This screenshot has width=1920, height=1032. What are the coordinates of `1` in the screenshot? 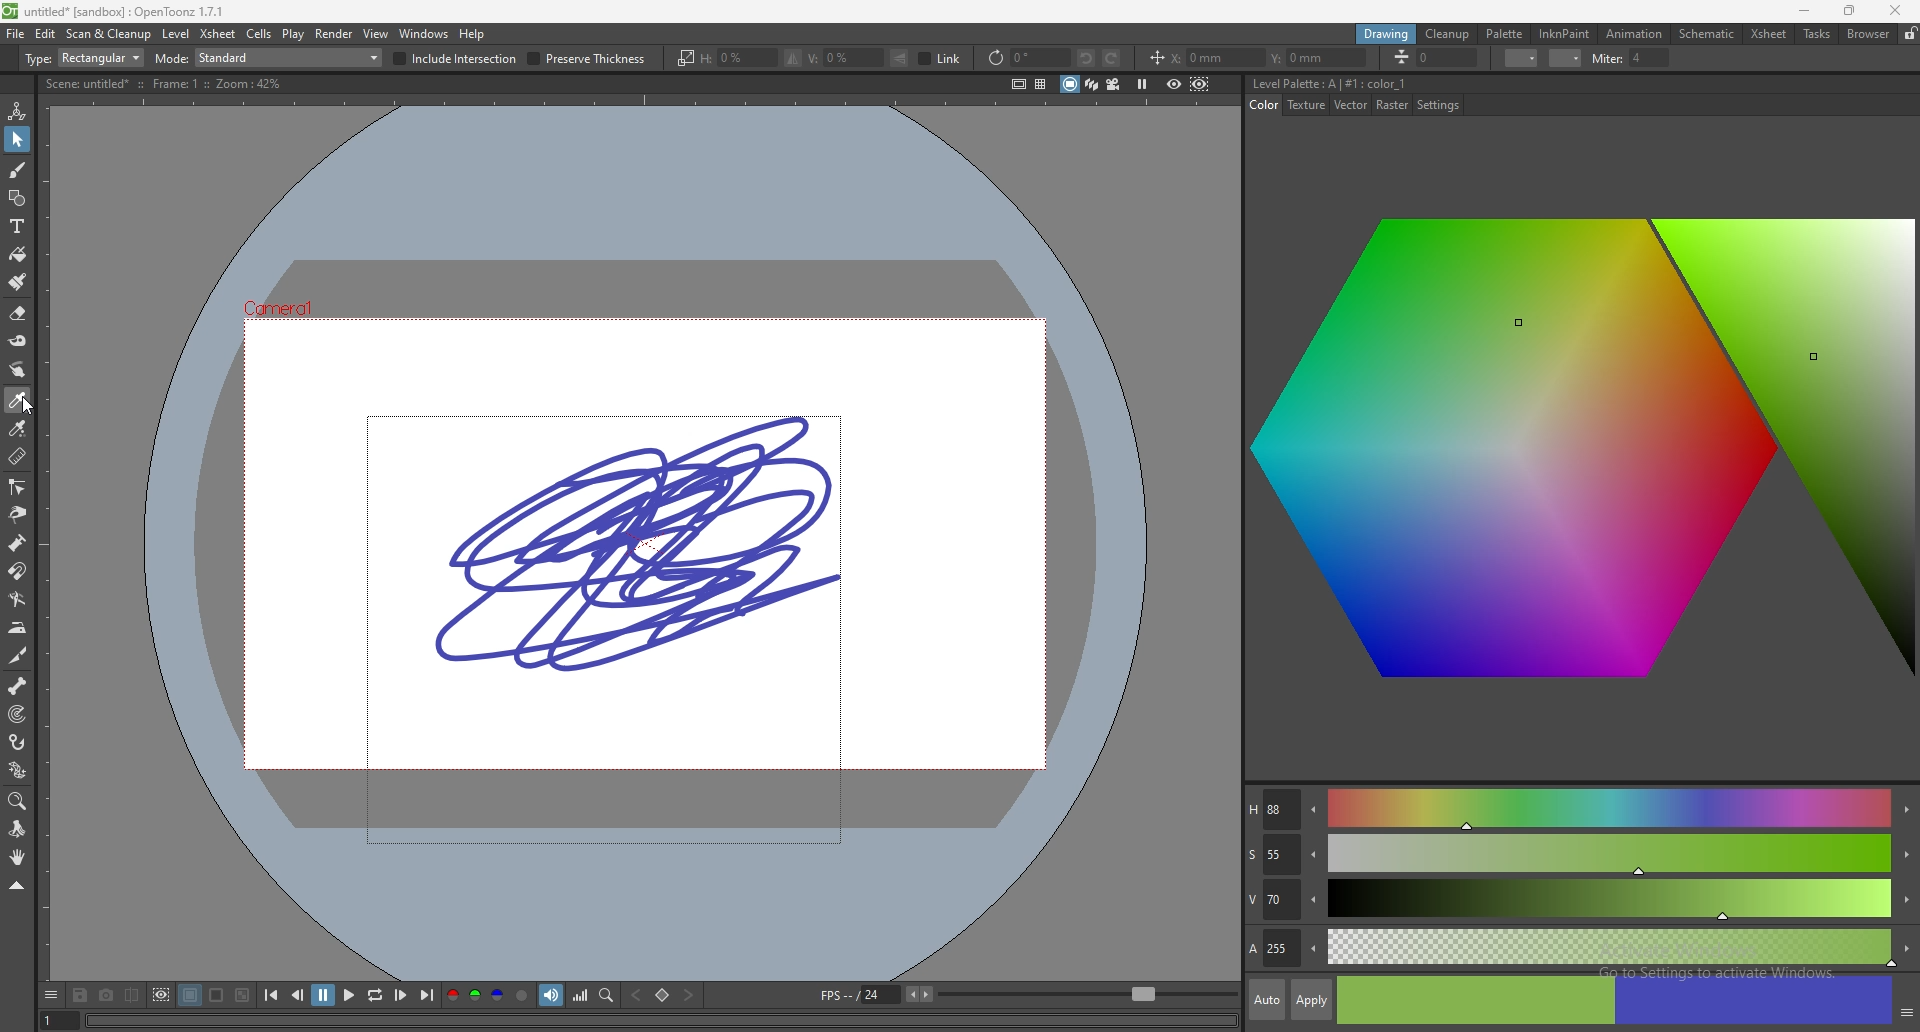 It's located at (57, 1019).